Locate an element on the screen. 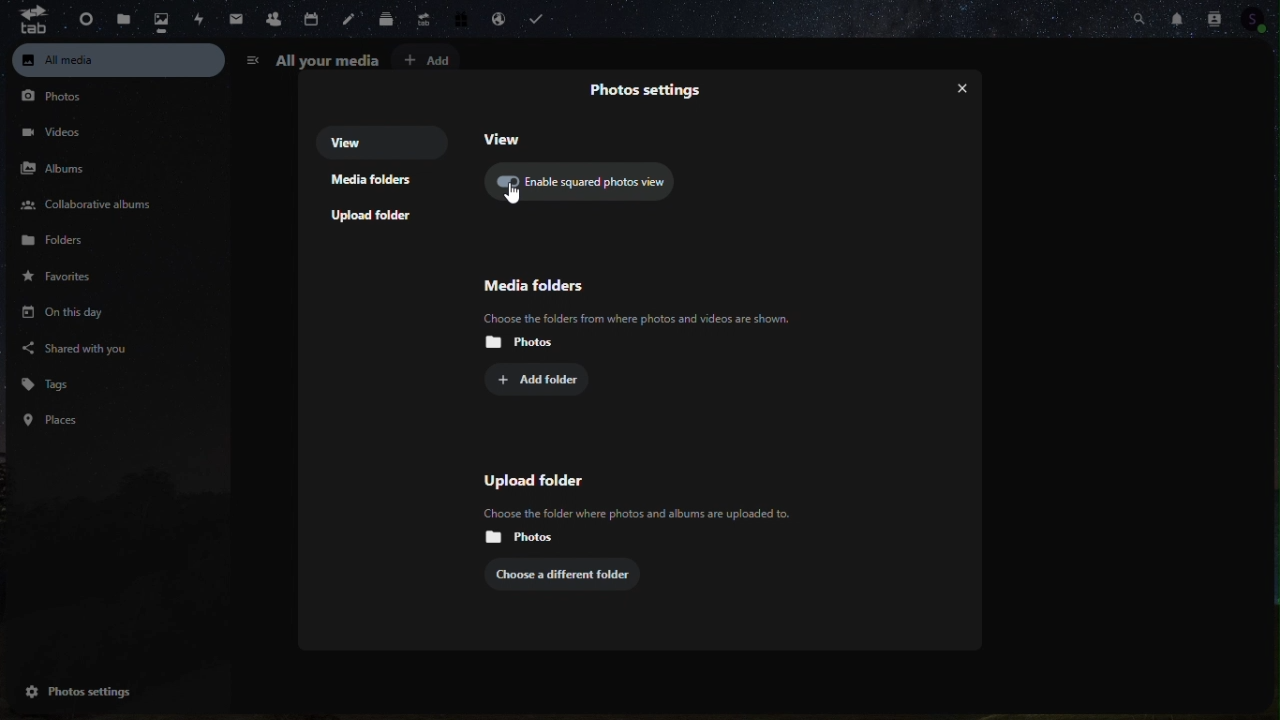 Image resolution: width=1280 pixels, height=720 pixels. videos is located at coordinates (56, 131).